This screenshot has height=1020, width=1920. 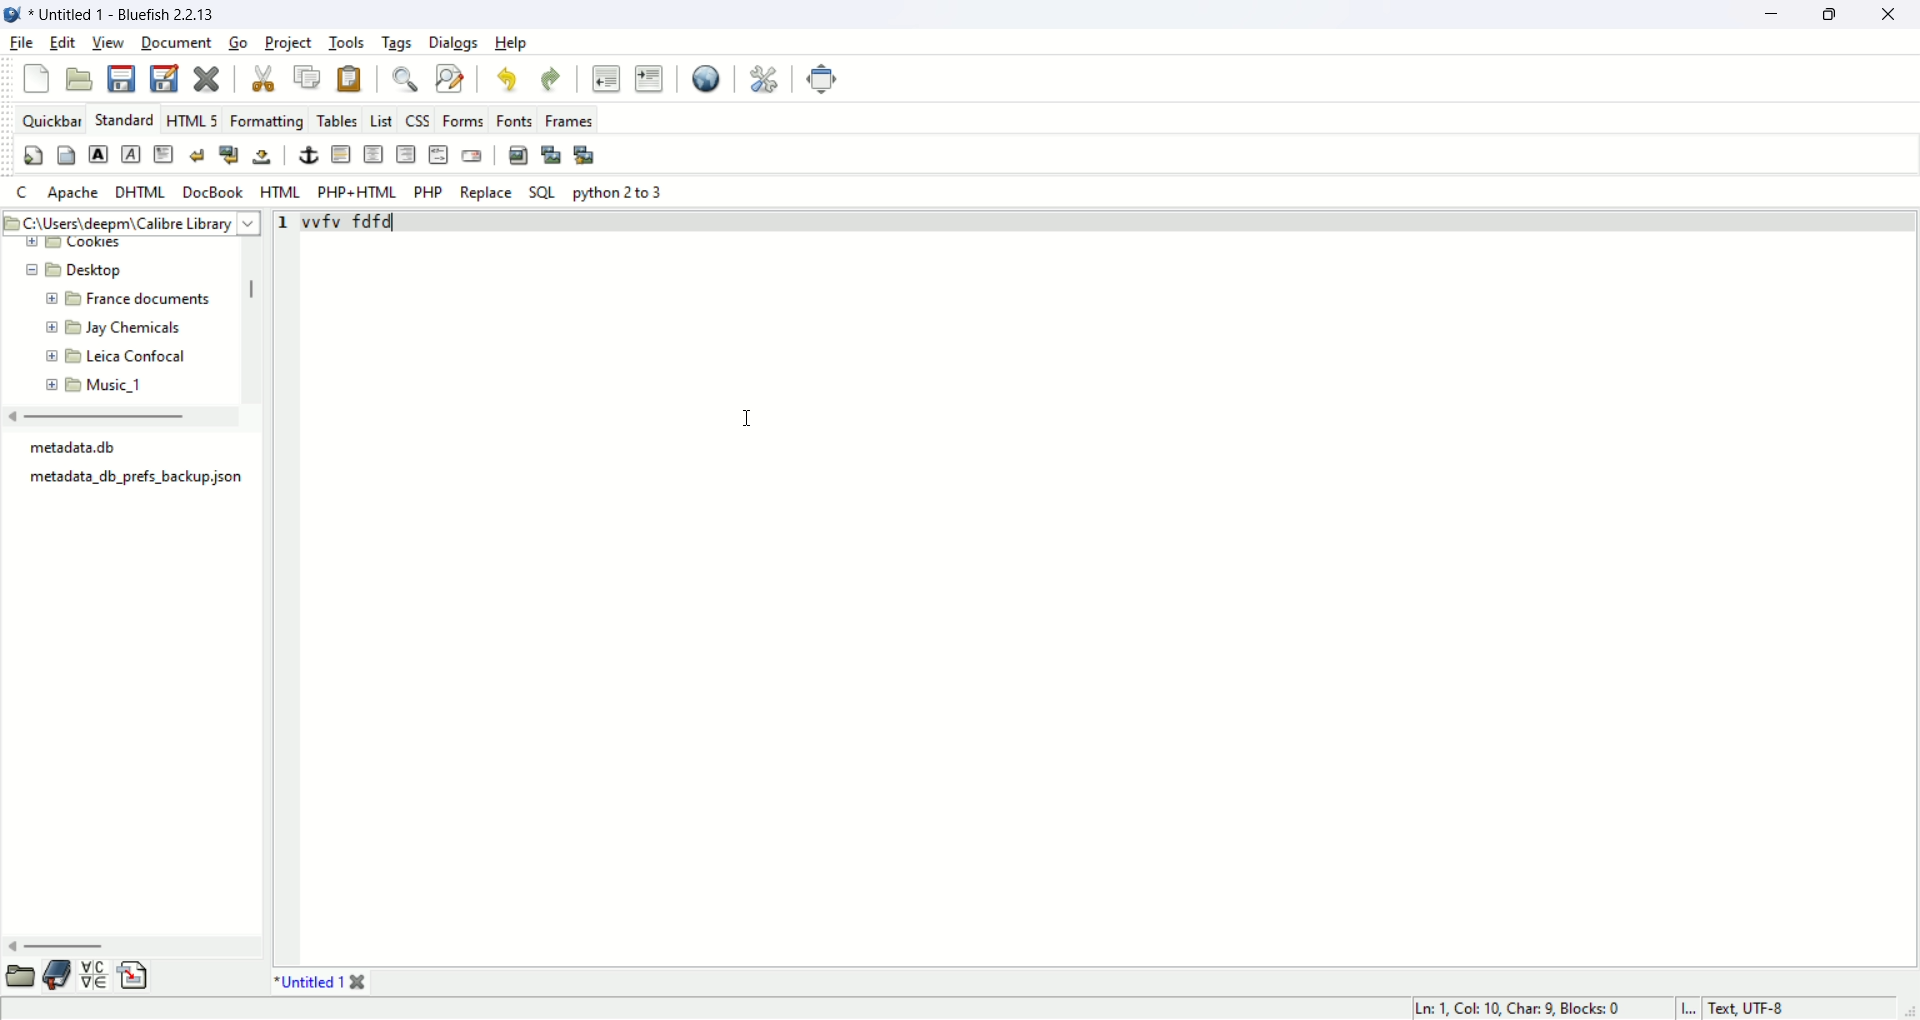 I want to click on vvfv fdfd, so click(x=356, y=221).